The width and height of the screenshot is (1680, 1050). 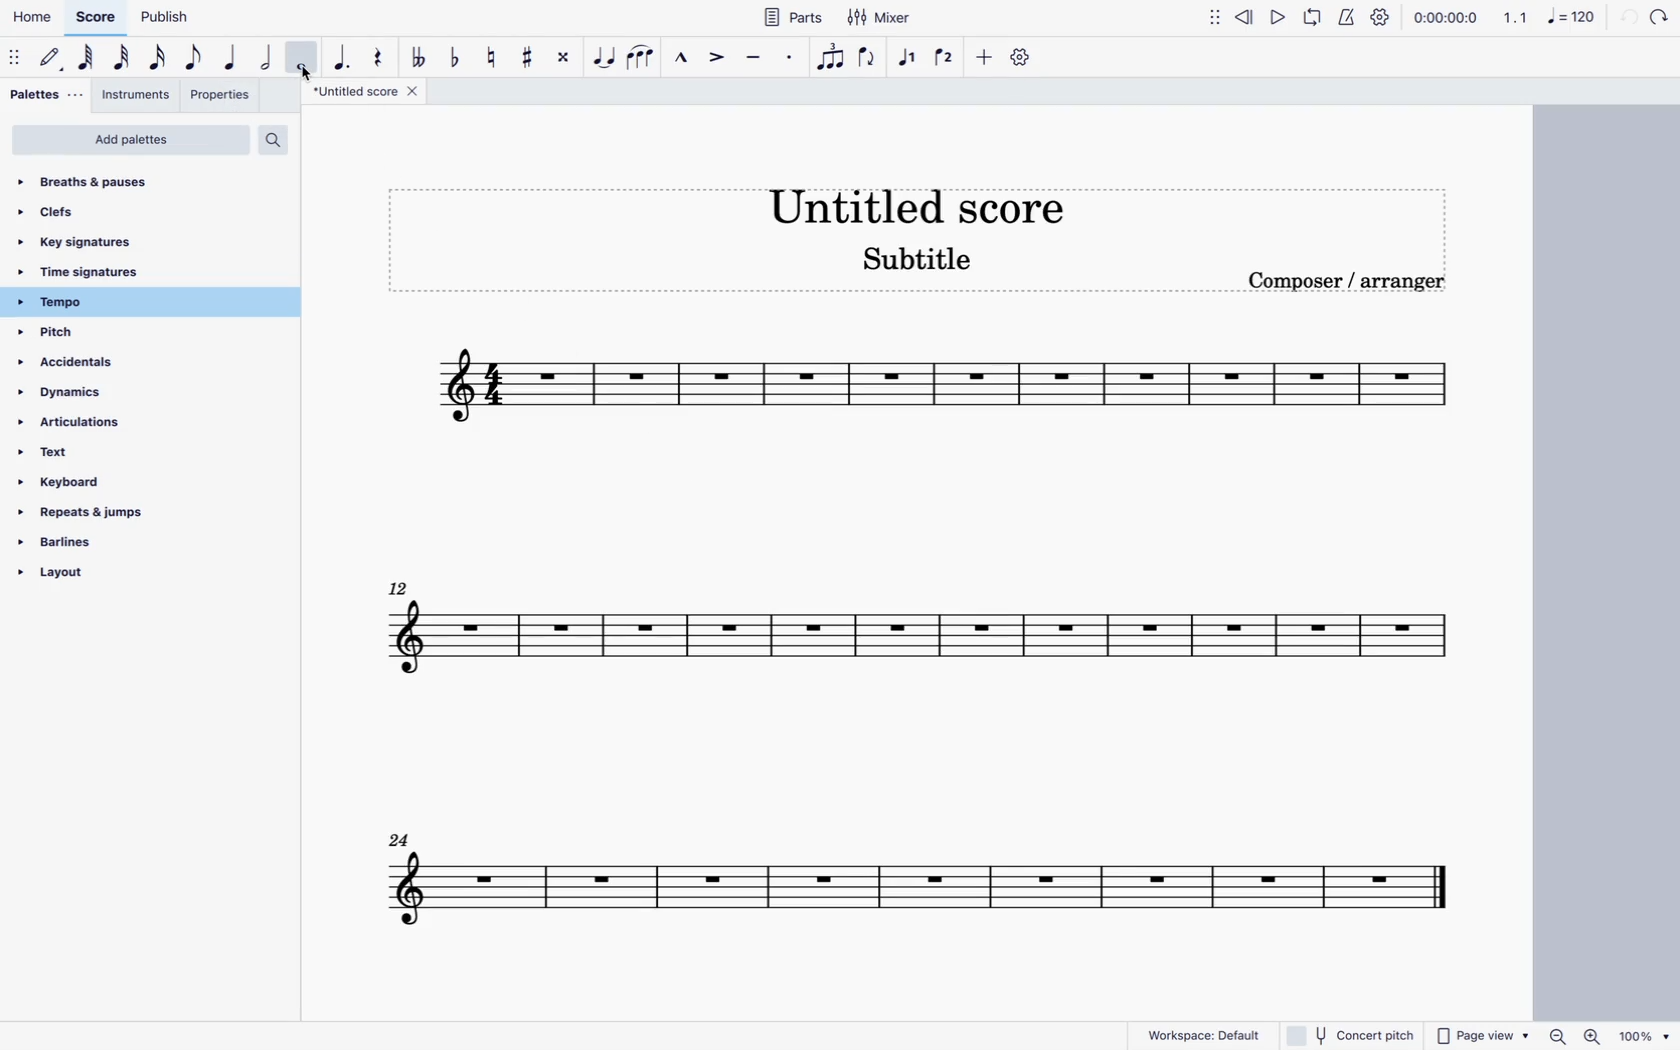 I want to click on zoom, so click(x=1610, y=1036).